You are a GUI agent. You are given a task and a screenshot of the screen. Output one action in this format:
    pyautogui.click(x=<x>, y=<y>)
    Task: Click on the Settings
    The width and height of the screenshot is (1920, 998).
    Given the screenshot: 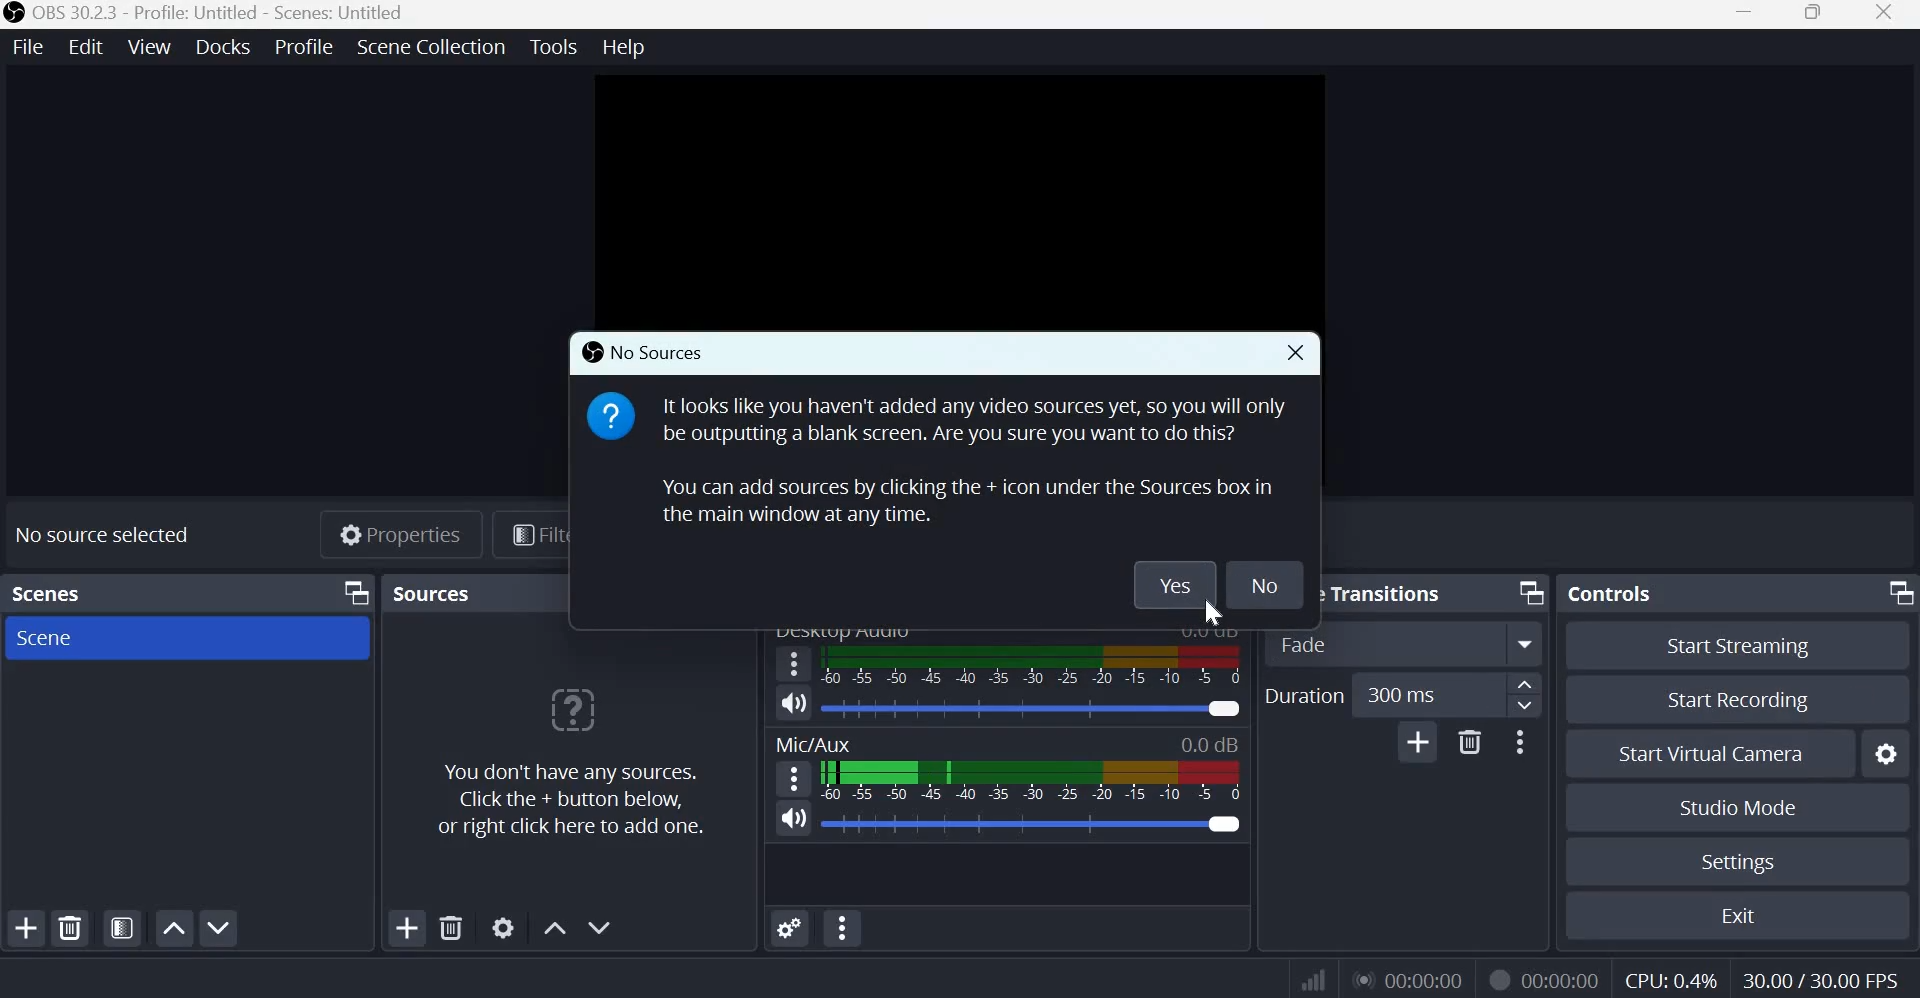 What is the action you would take?
    pyautogui.click(x=1732, y=863)
    